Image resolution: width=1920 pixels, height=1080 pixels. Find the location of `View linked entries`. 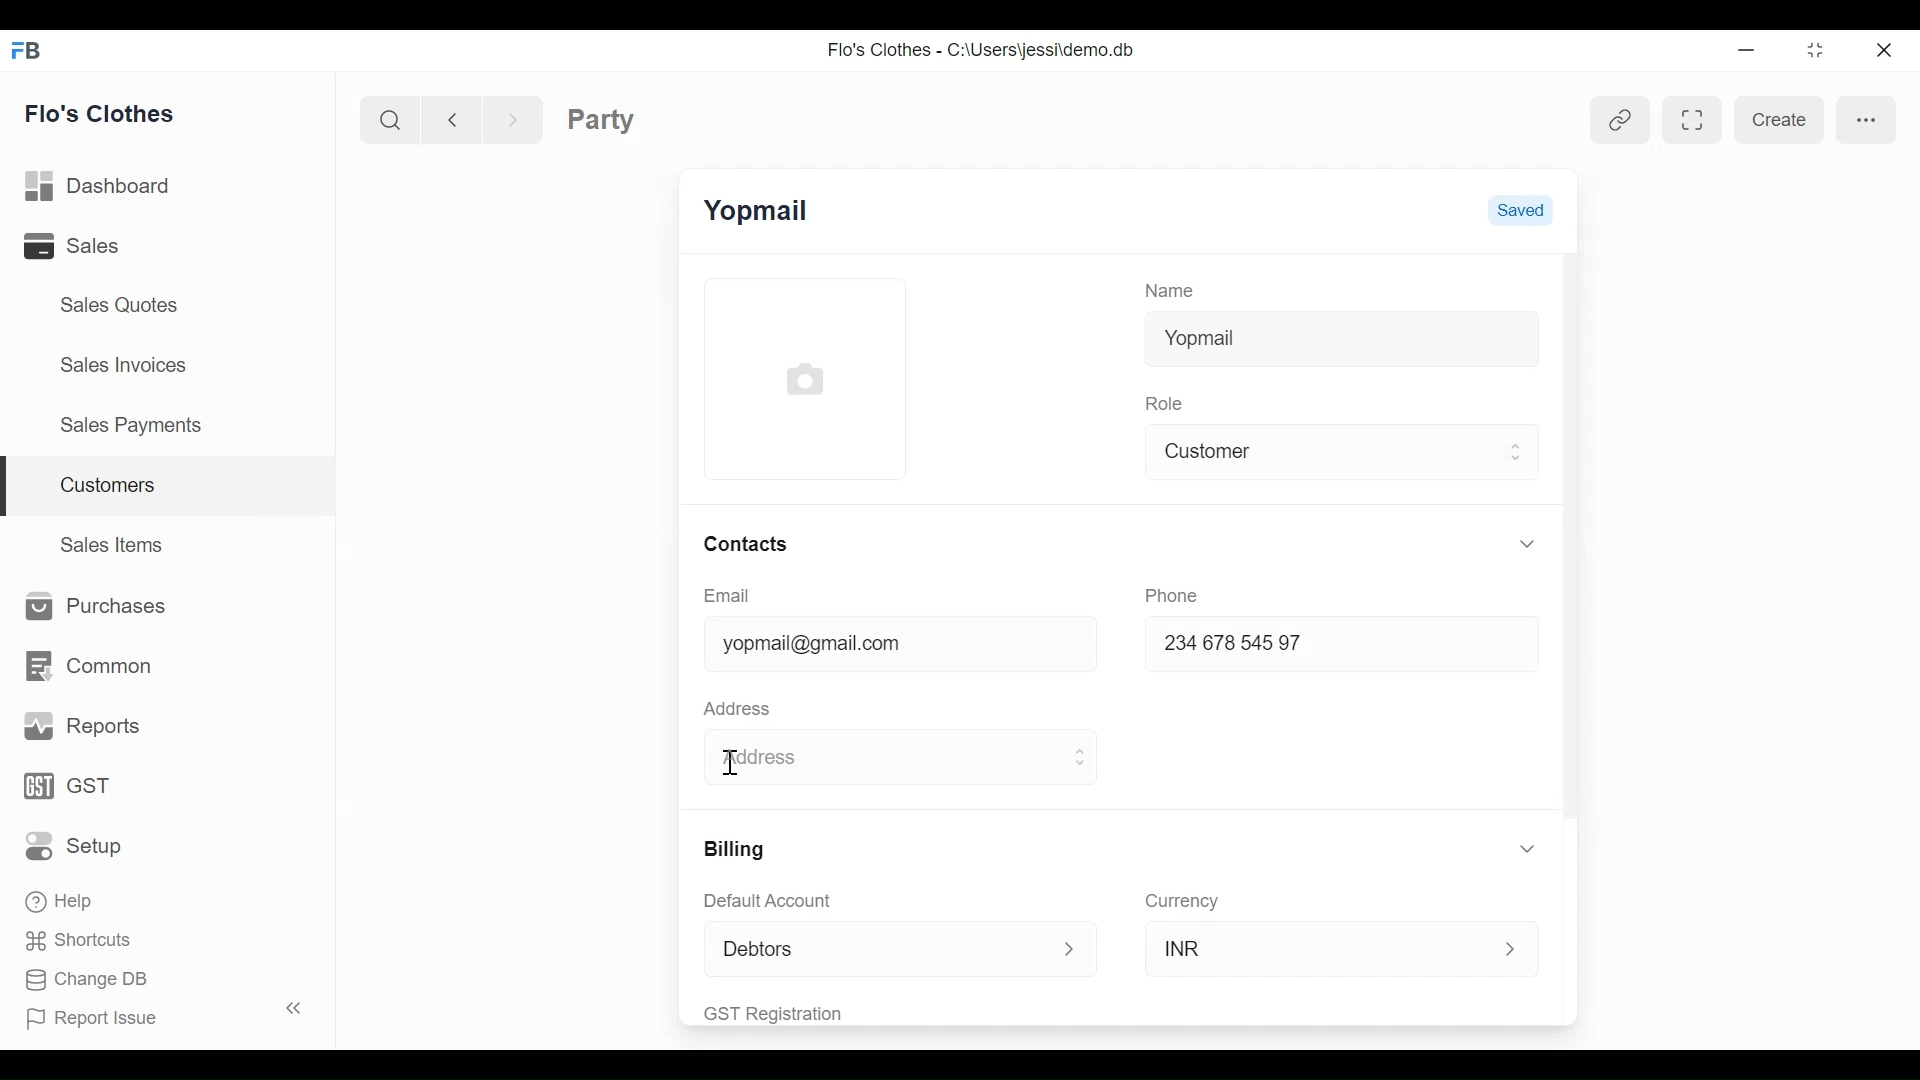

View linked entries is located at coordinates (1615, 120).